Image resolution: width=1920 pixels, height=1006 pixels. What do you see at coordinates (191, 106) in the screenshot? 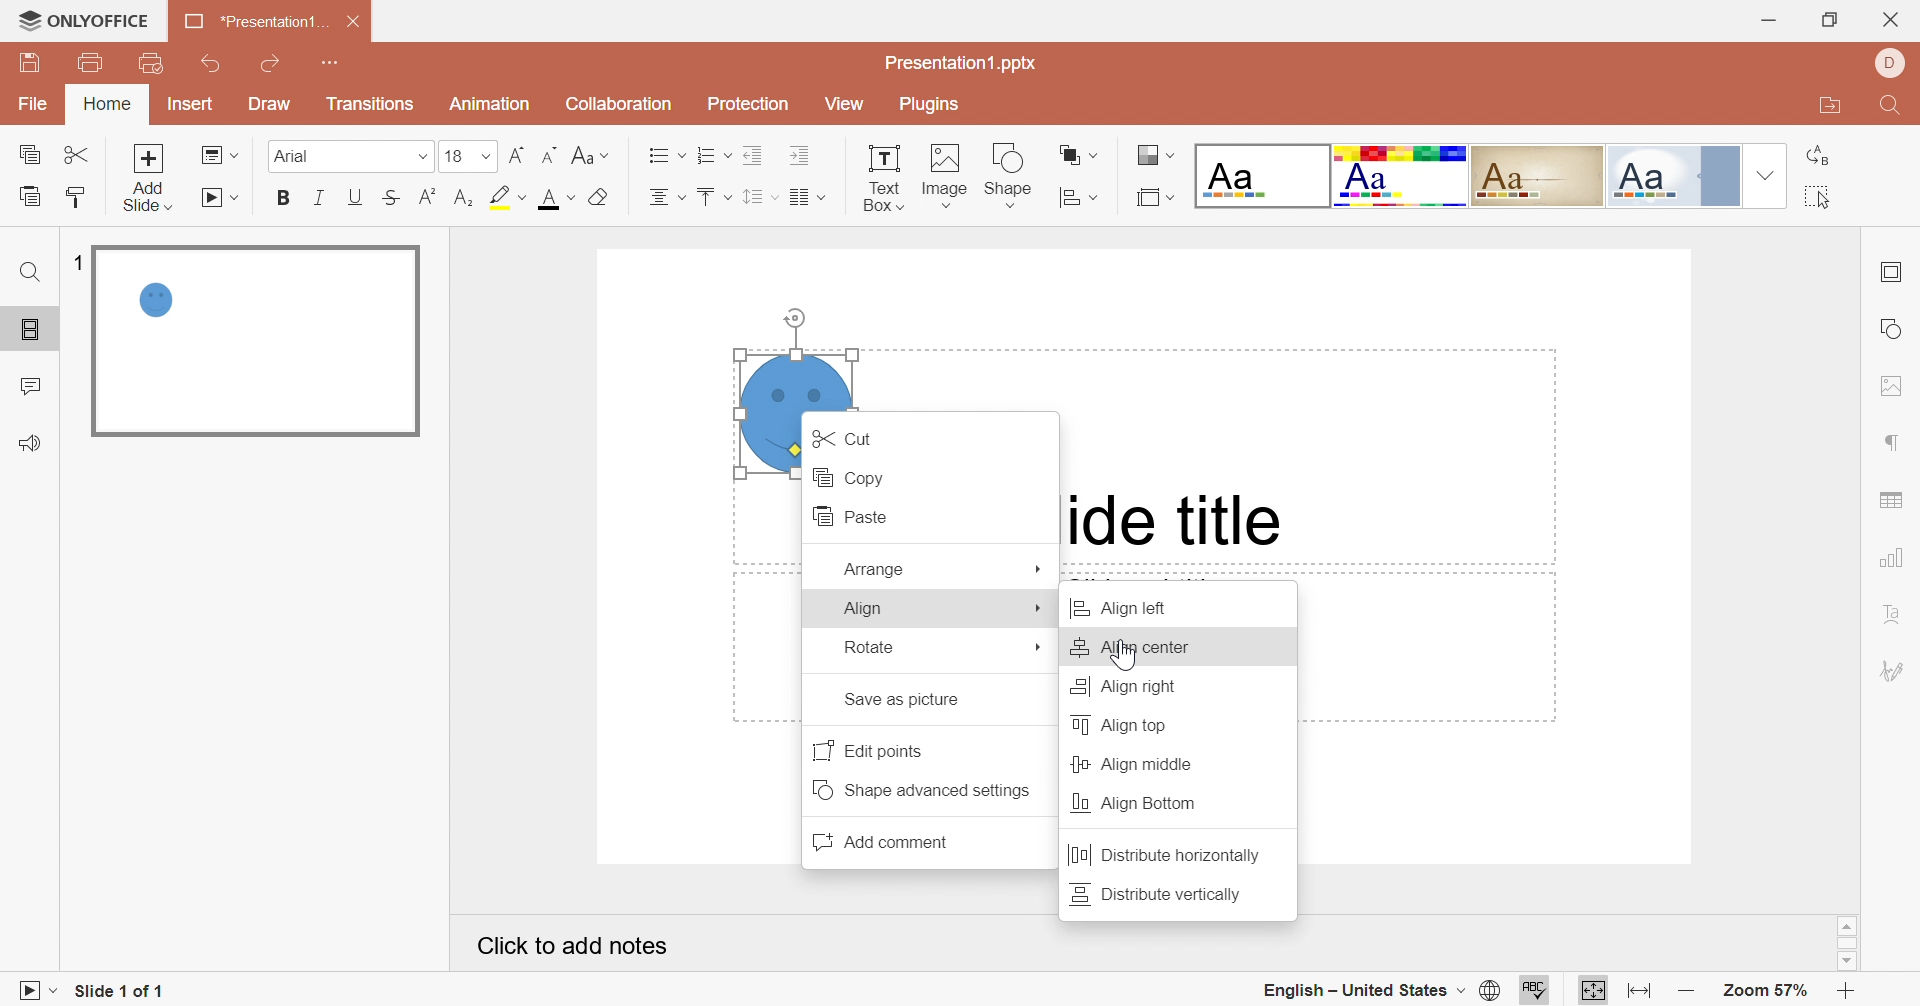
I see `Insert` at bounding box center [191, 106].